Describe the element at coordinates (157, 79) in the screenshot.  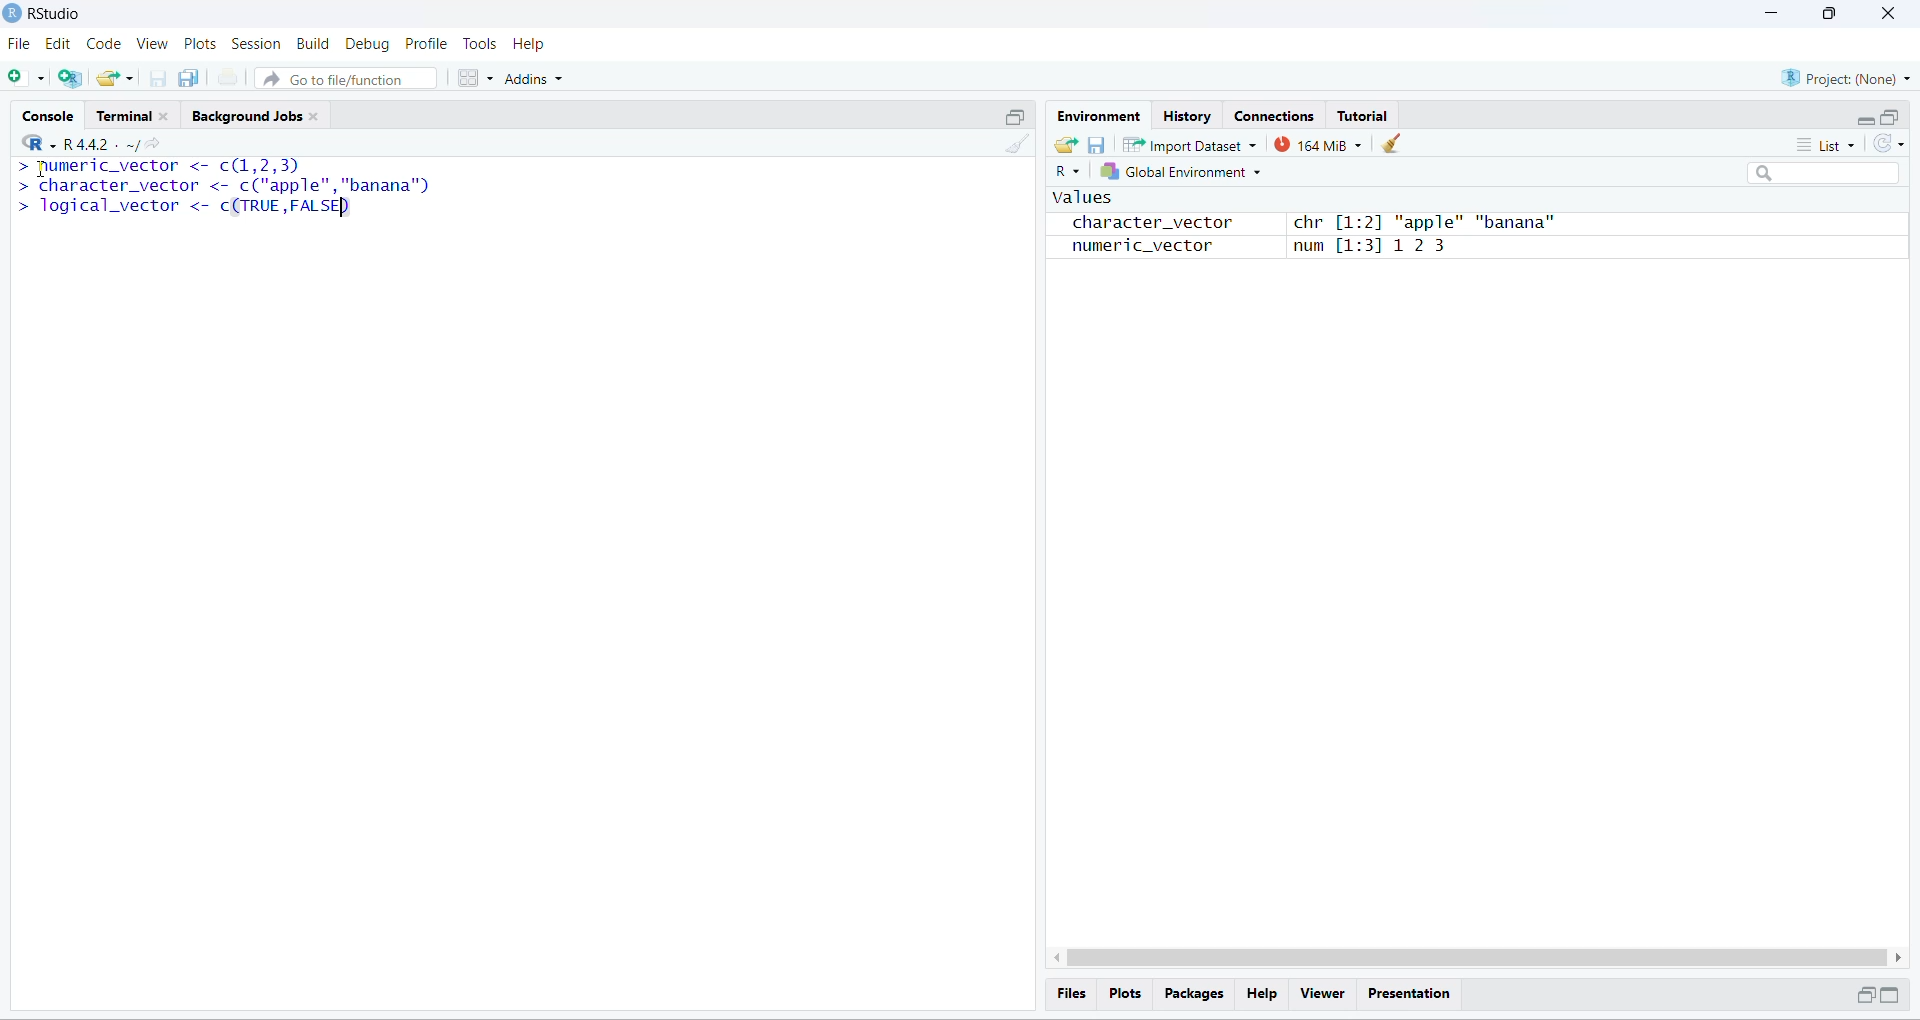
I see `save current document` at that location.